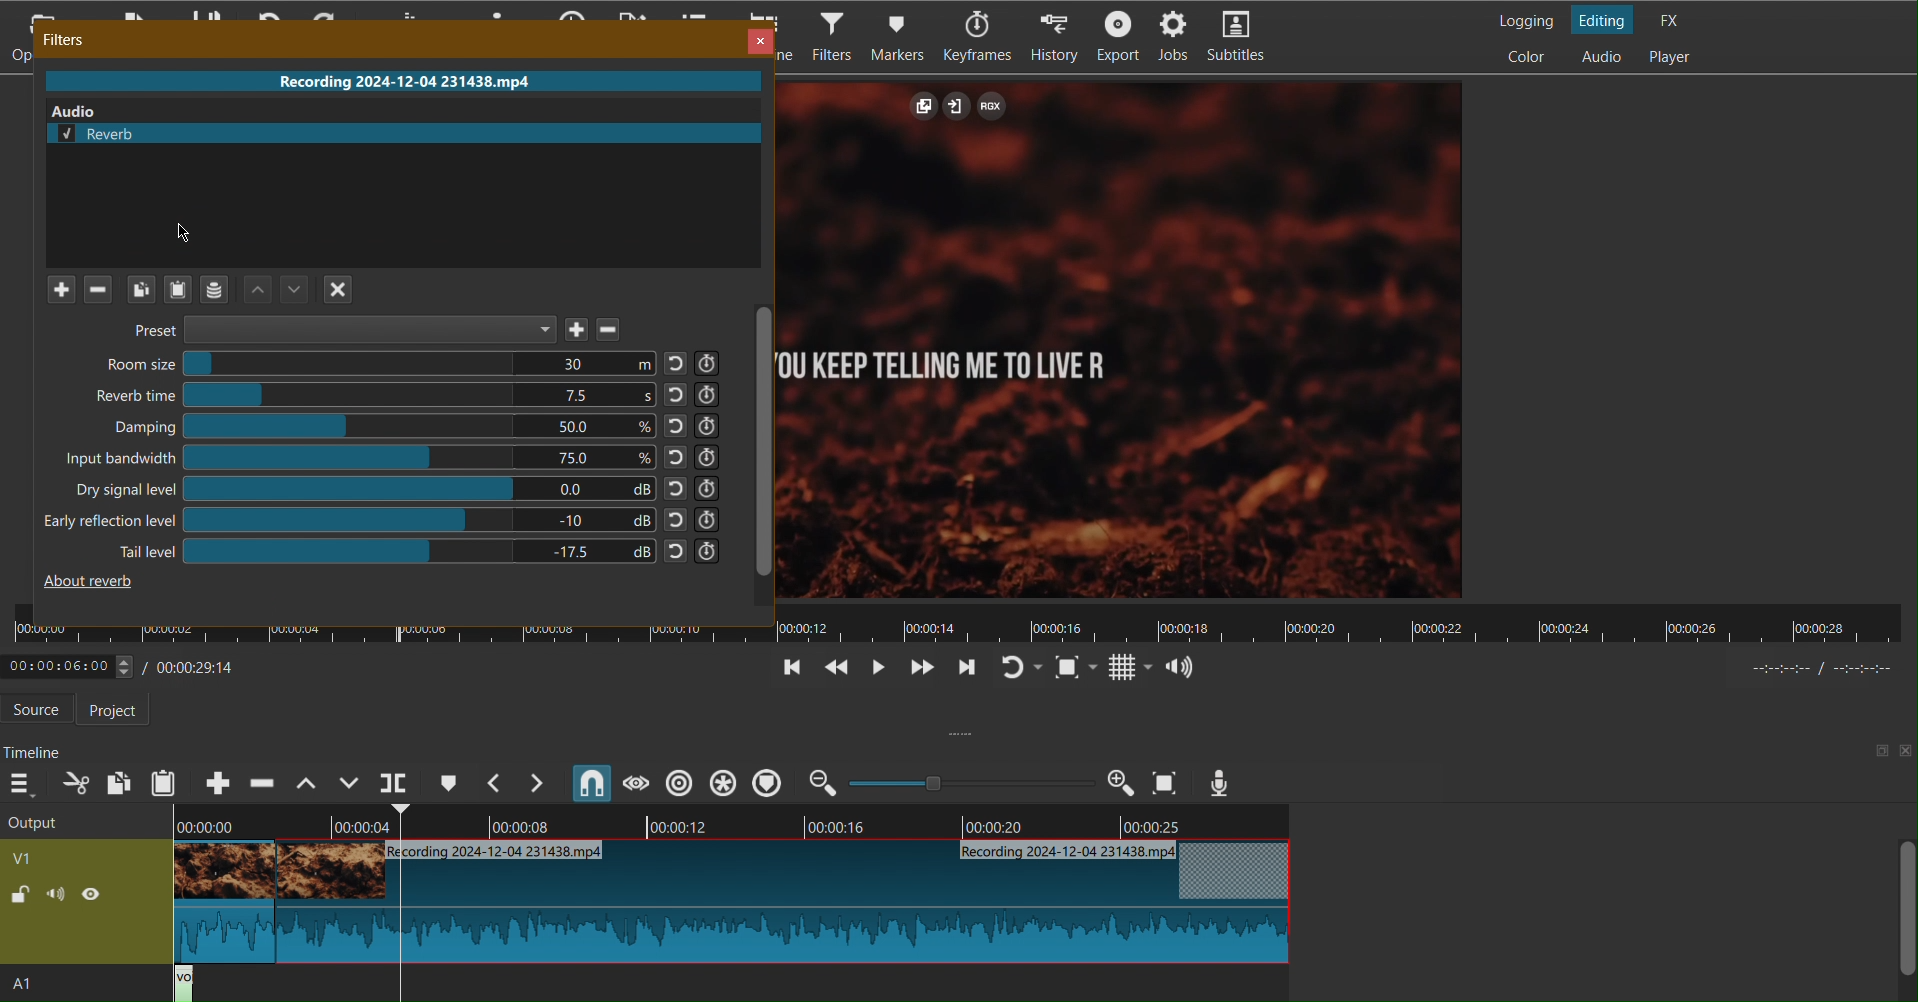  Describe the element at coordinates (74, 782) in the screenshot. I see `Cut` at that location.